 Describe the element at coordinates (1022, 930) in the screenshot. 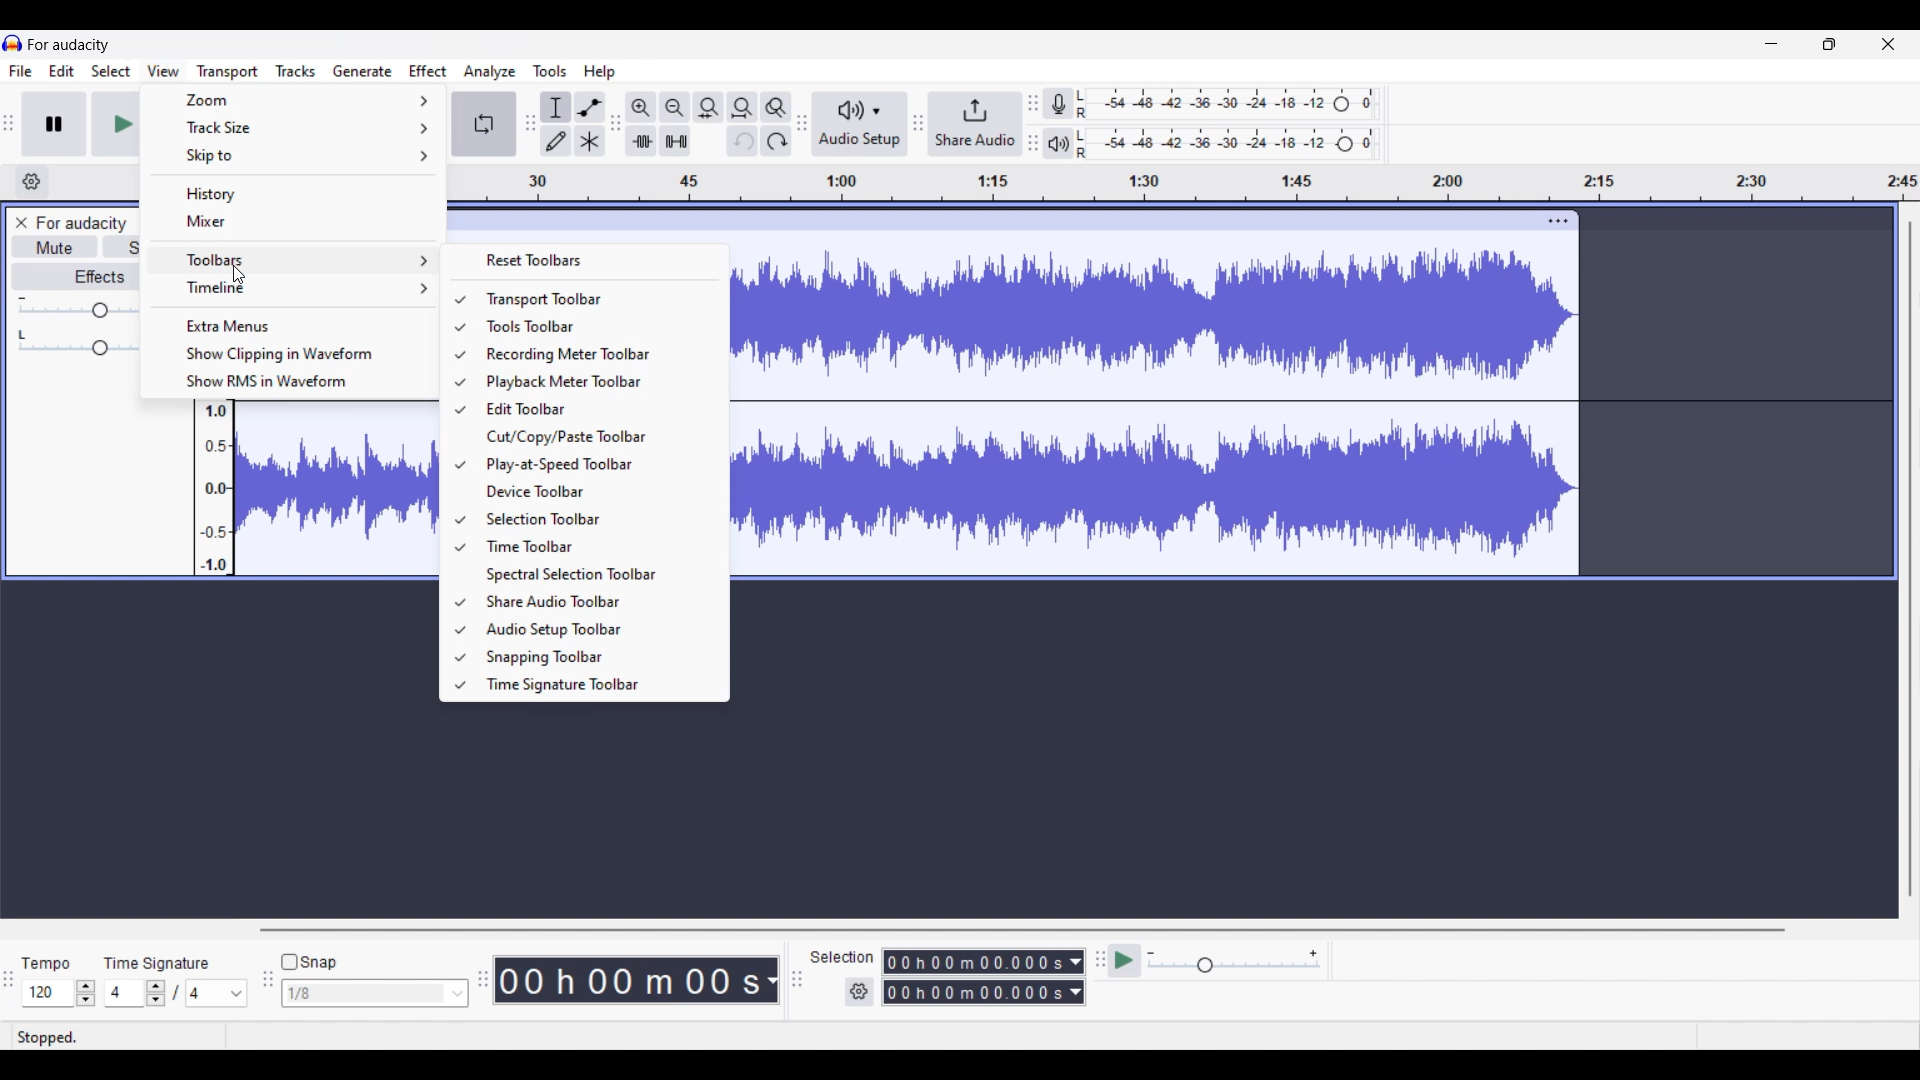

I see `Horizontal slide bar` at that location.